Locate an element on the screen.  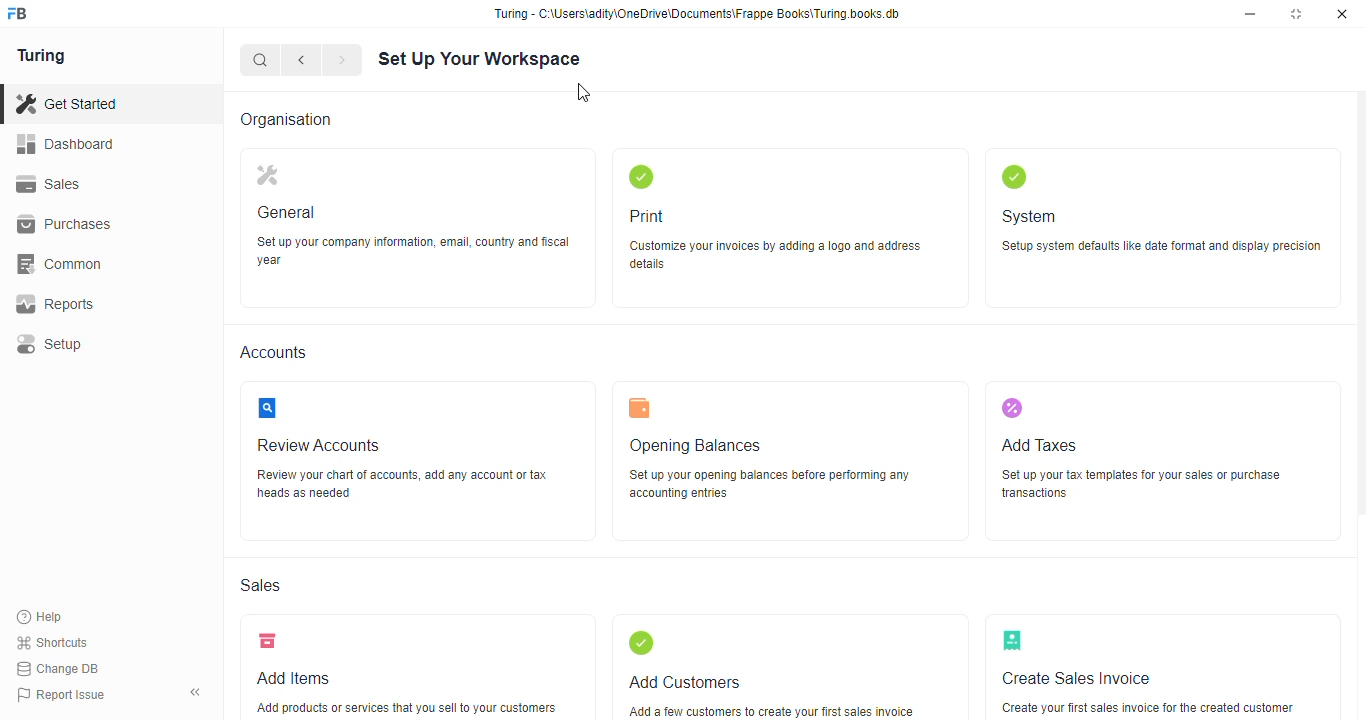
Set Up Your Workspace is located at coordinates (488, 59).